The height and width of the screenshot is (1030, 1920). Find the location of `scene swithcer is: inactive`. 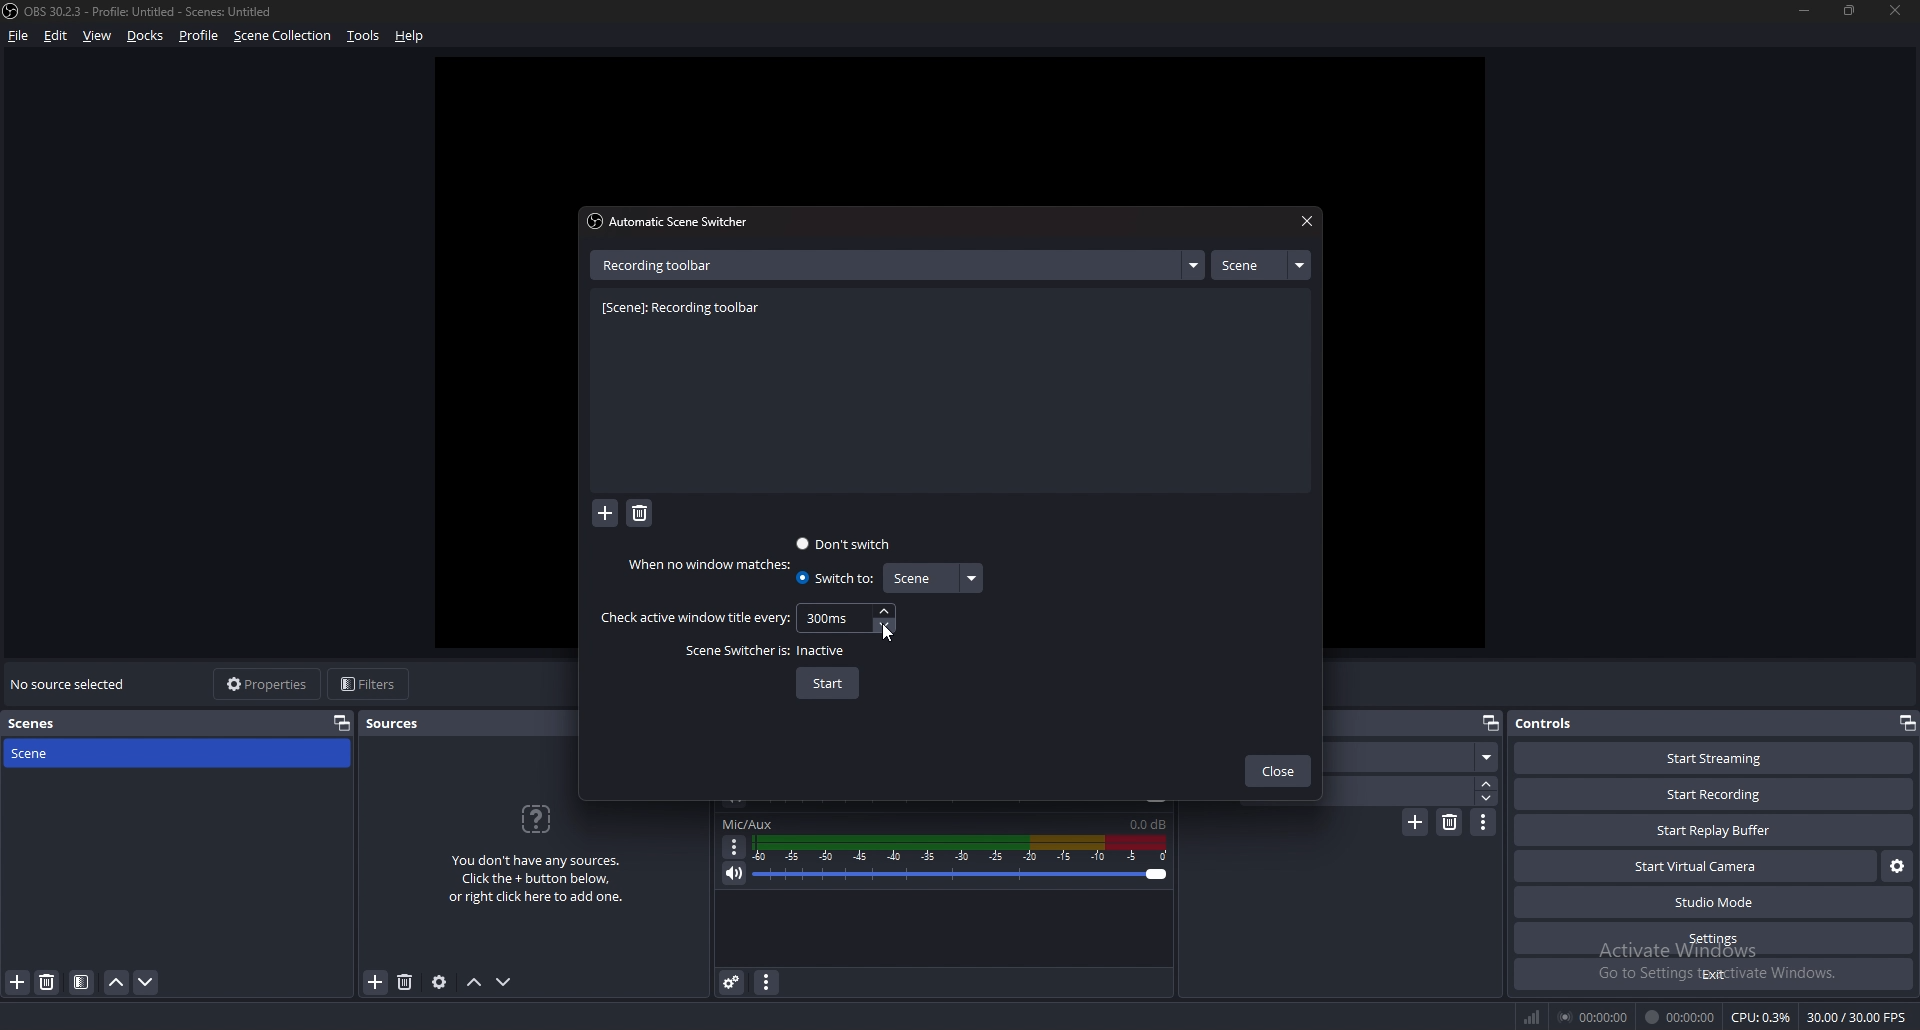

scene swithcer is: inactive is located at coordinates (768, 651).